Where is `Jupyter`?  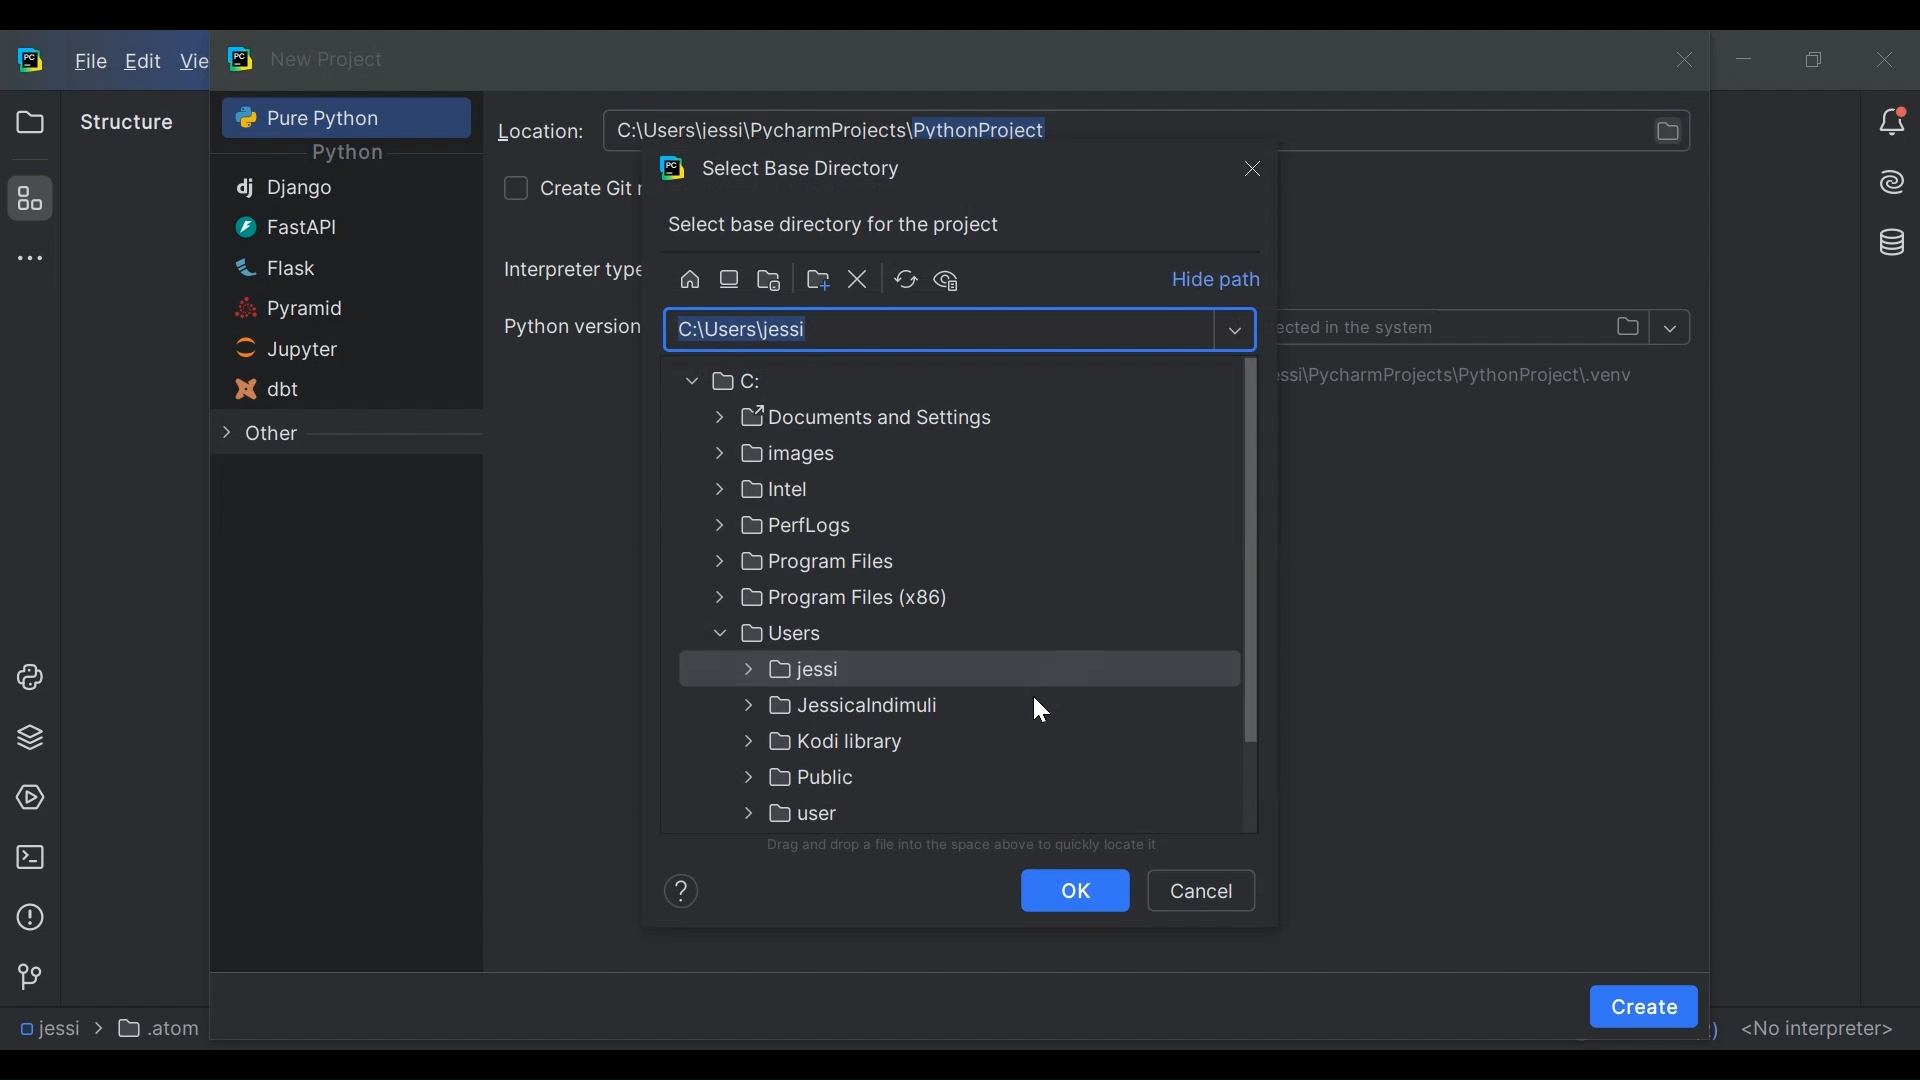 Jupyter is located at coordinates (316, 351).